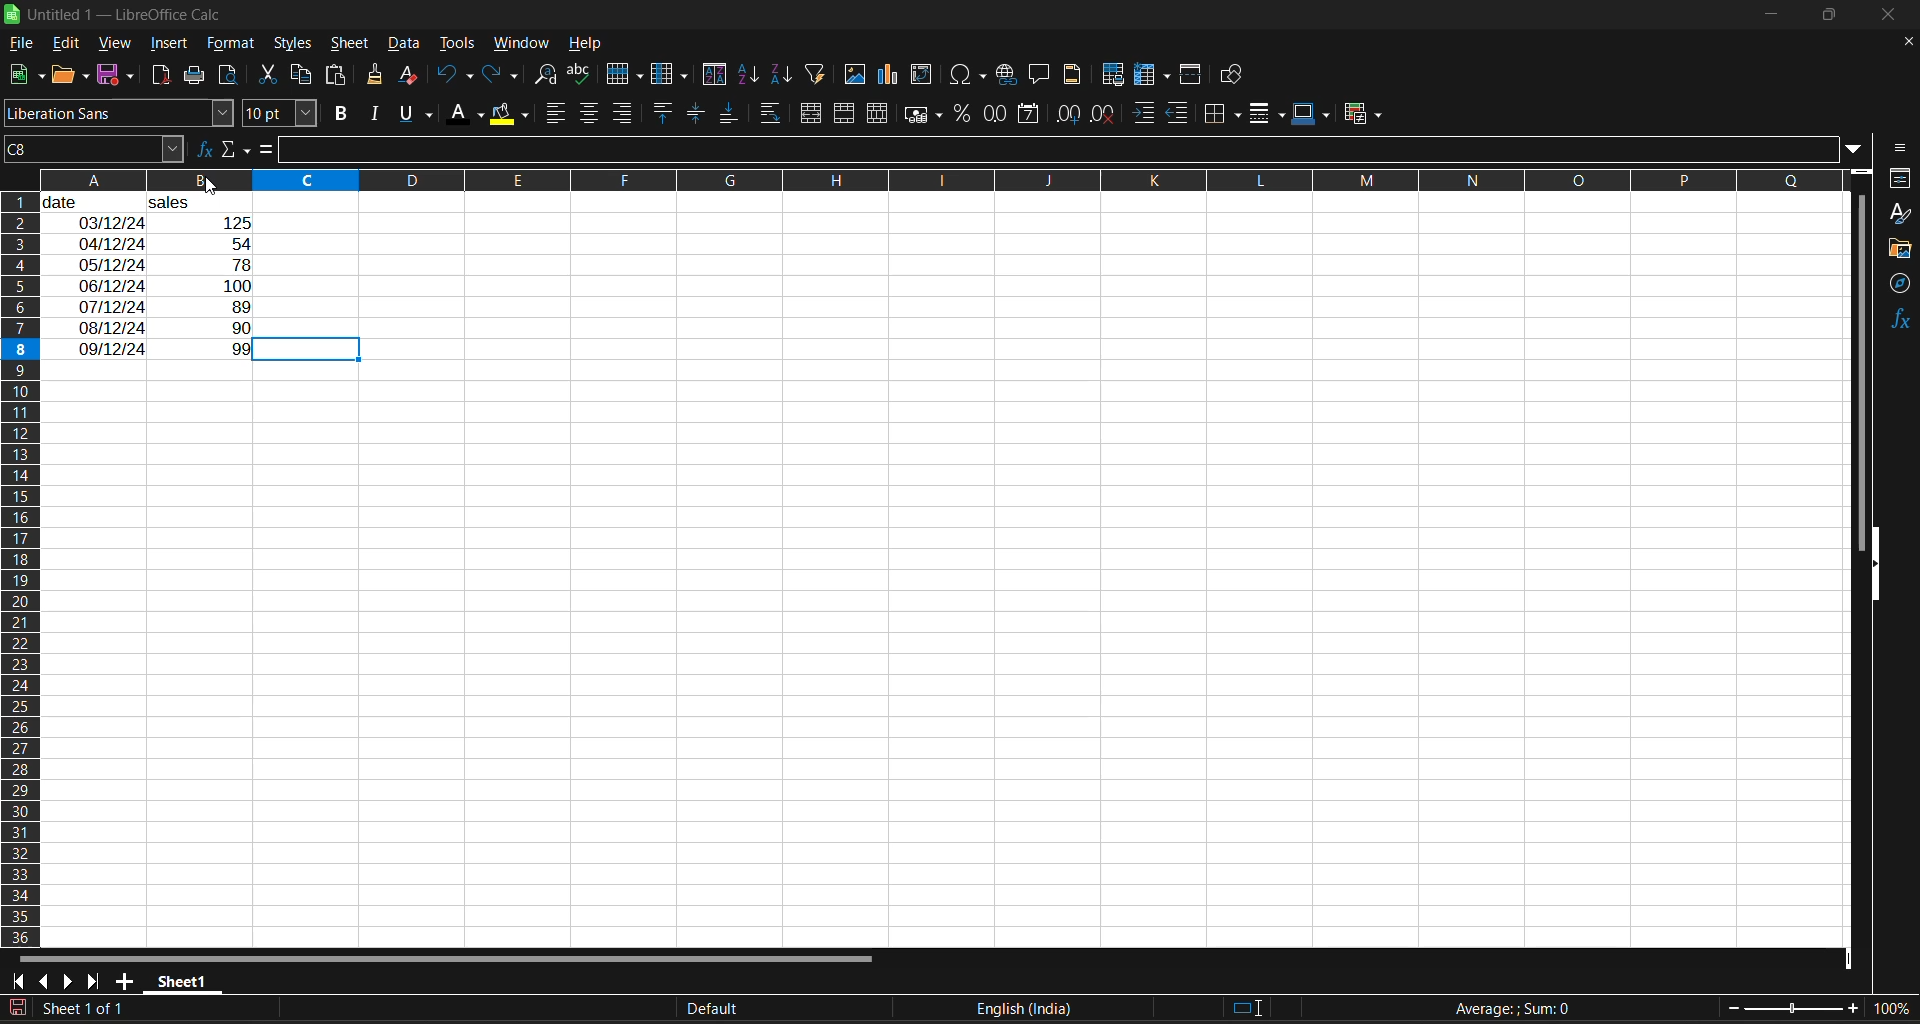  I want to click on undo, so click(454, 77).